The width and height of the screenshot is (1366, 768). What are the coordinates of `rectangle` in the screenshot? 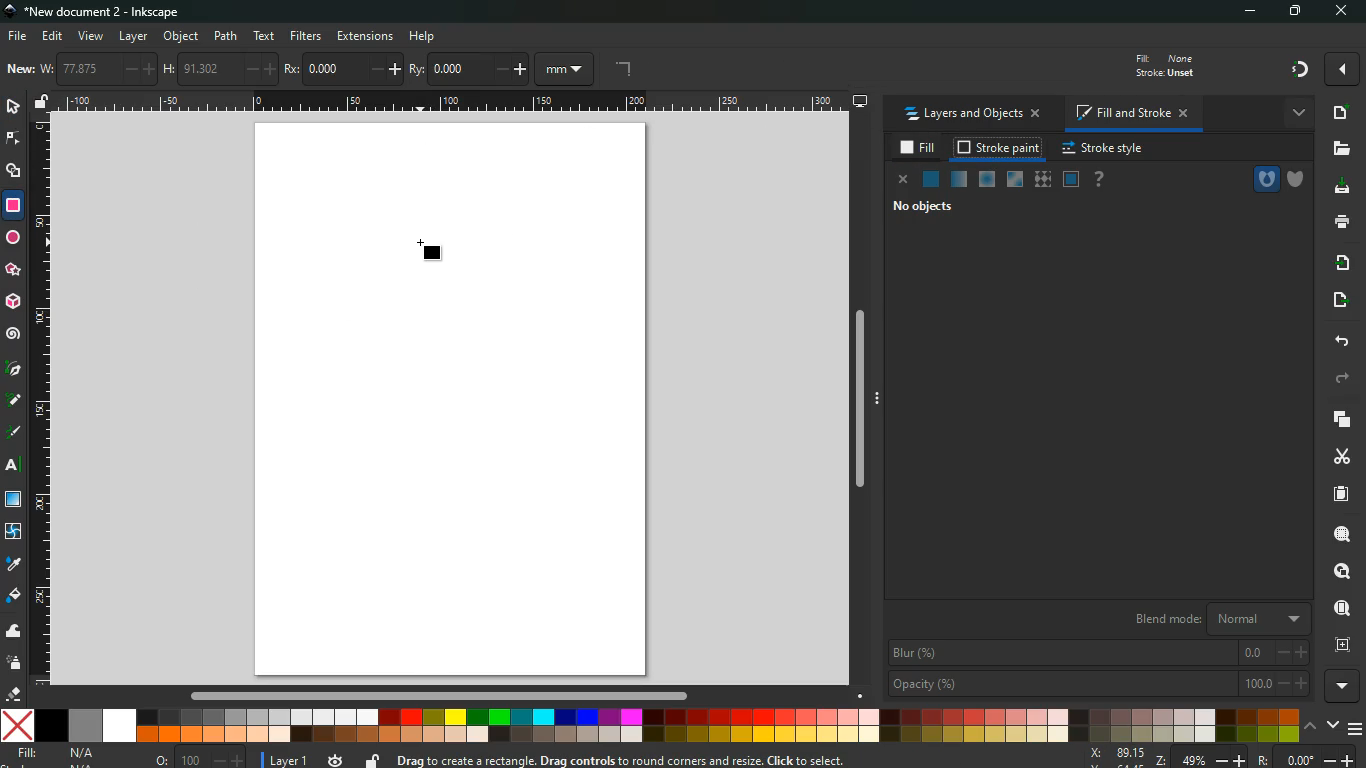 It's located at (435, 253).